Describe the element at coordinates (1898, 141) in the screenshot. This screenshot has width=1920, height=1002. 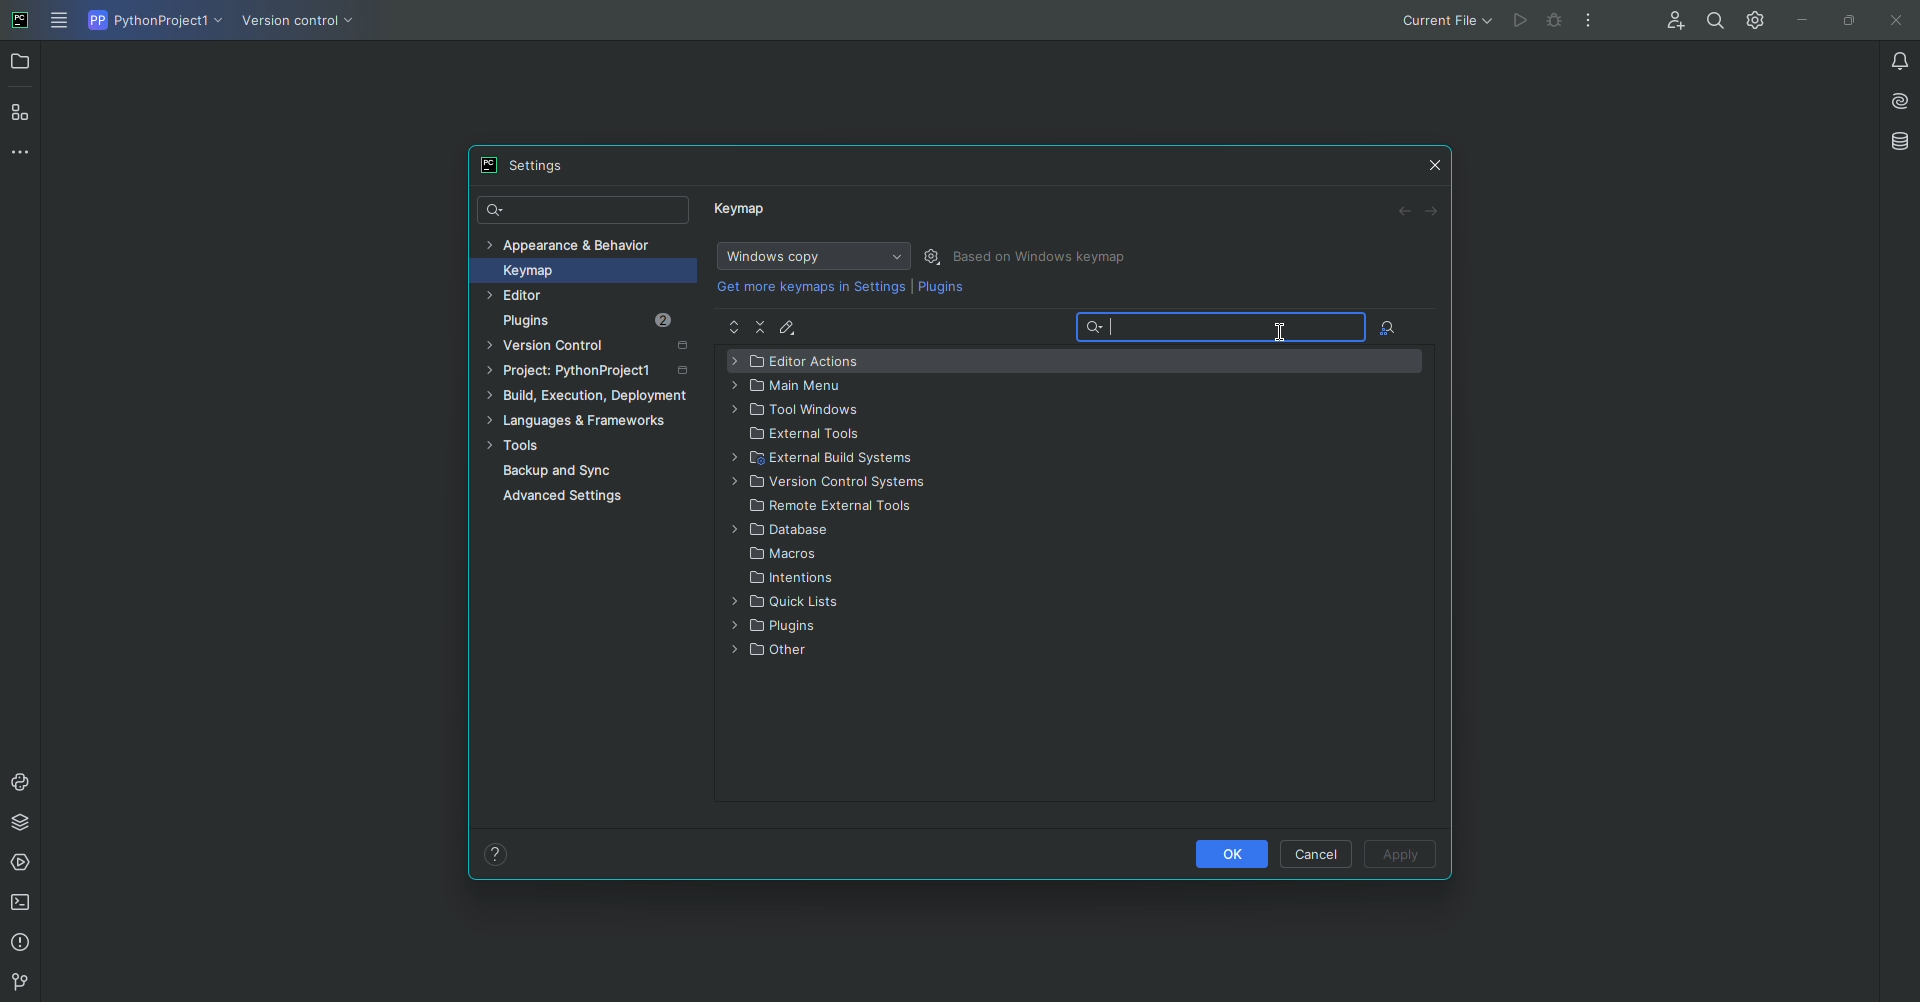
I see `Database` at that location.